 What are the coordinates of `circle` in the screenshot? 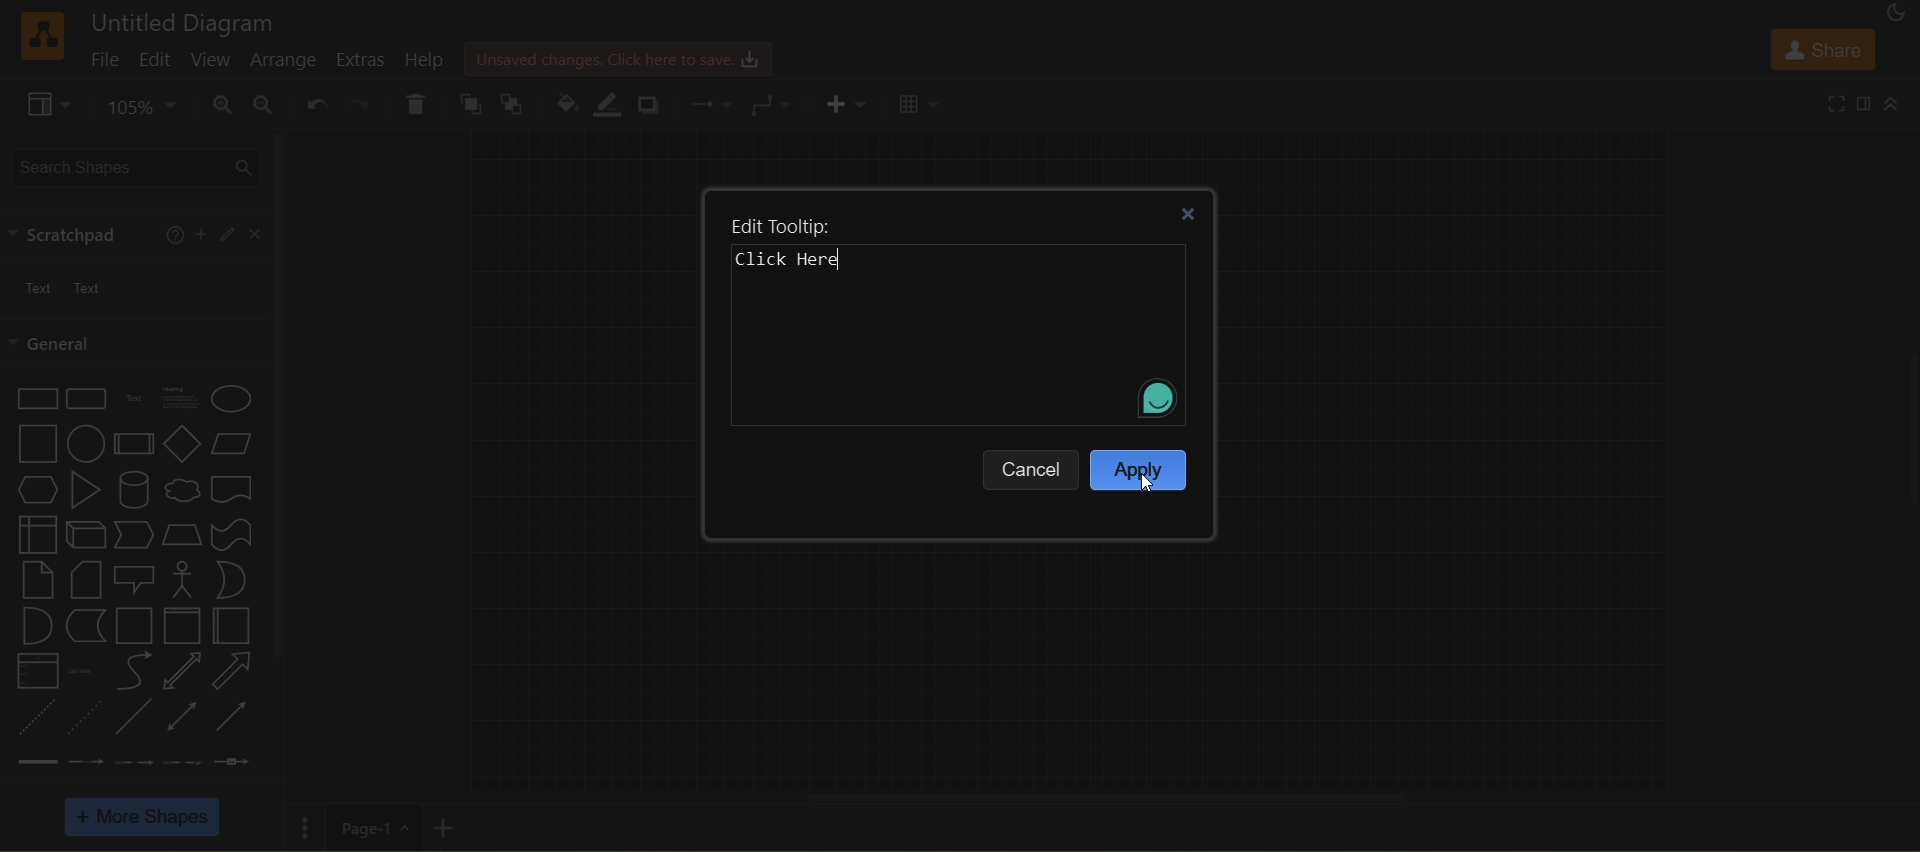 It's located at (86, 443).